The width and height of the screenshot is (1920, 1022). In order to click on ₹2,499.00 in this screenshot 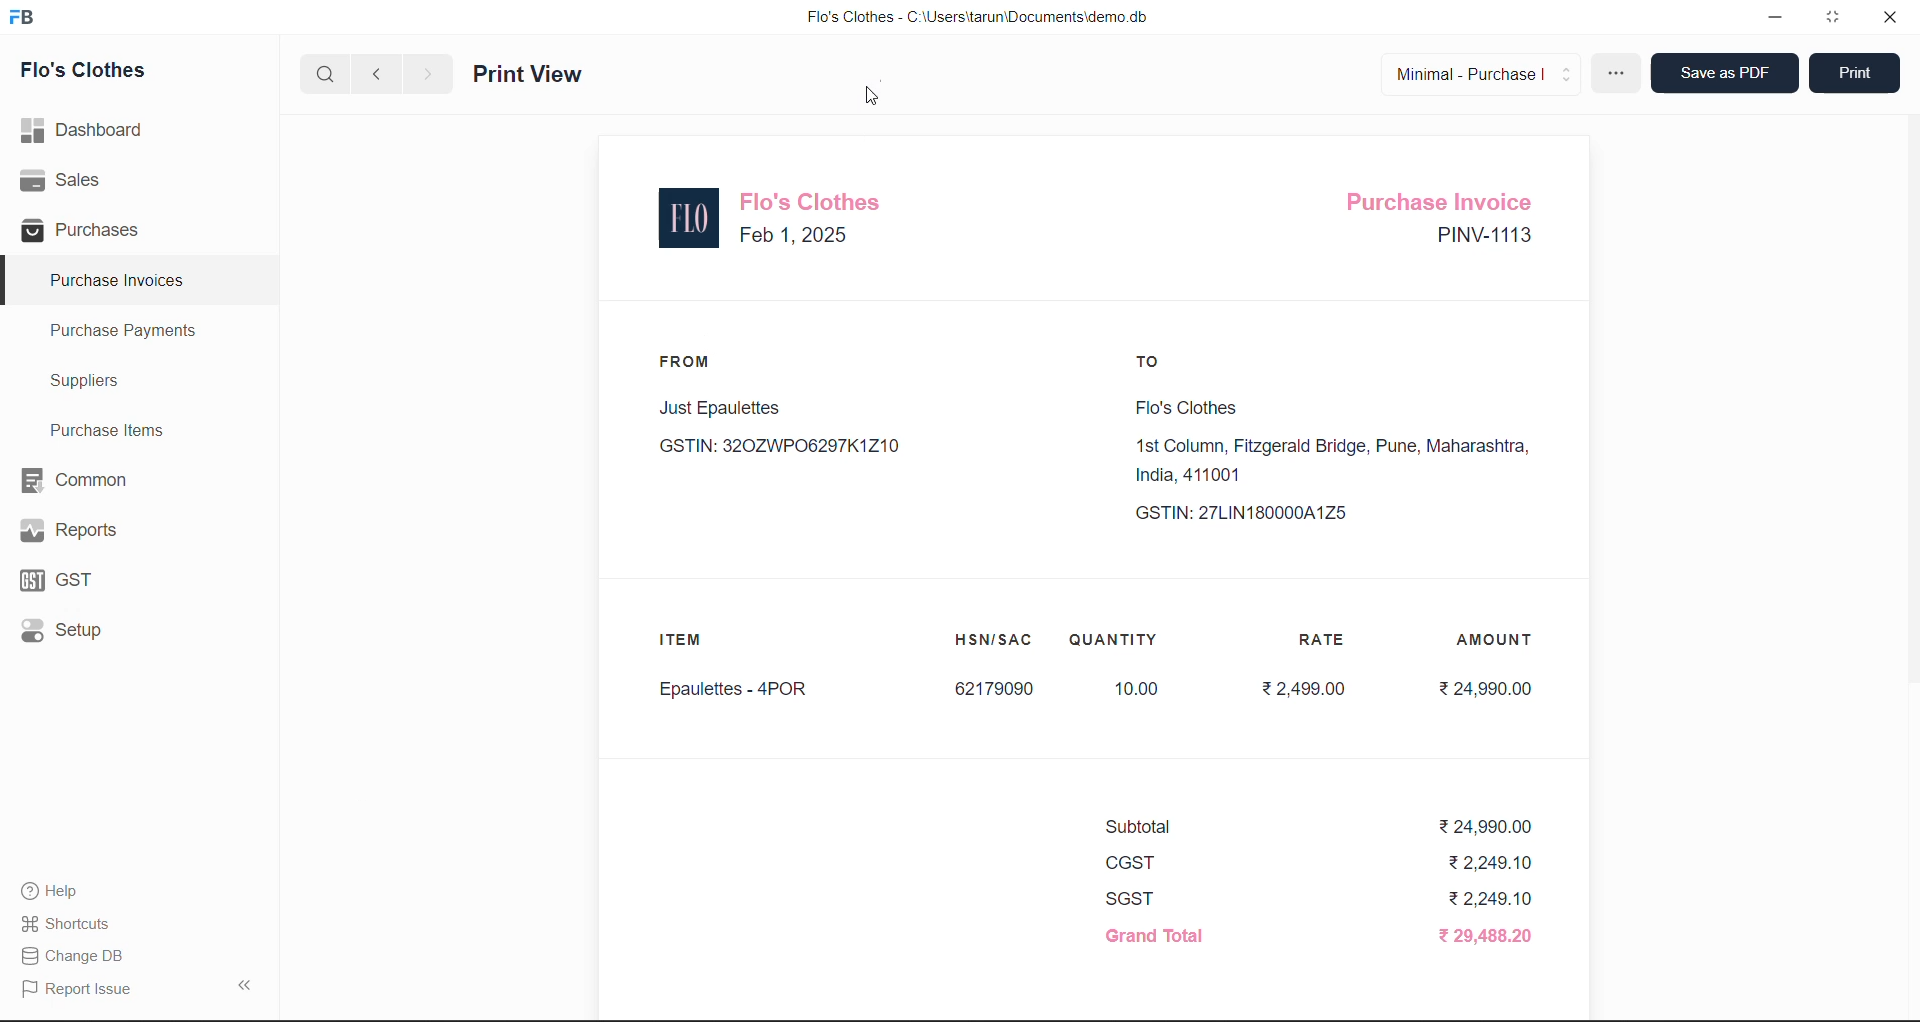, I will do `click(1309, 690)`.